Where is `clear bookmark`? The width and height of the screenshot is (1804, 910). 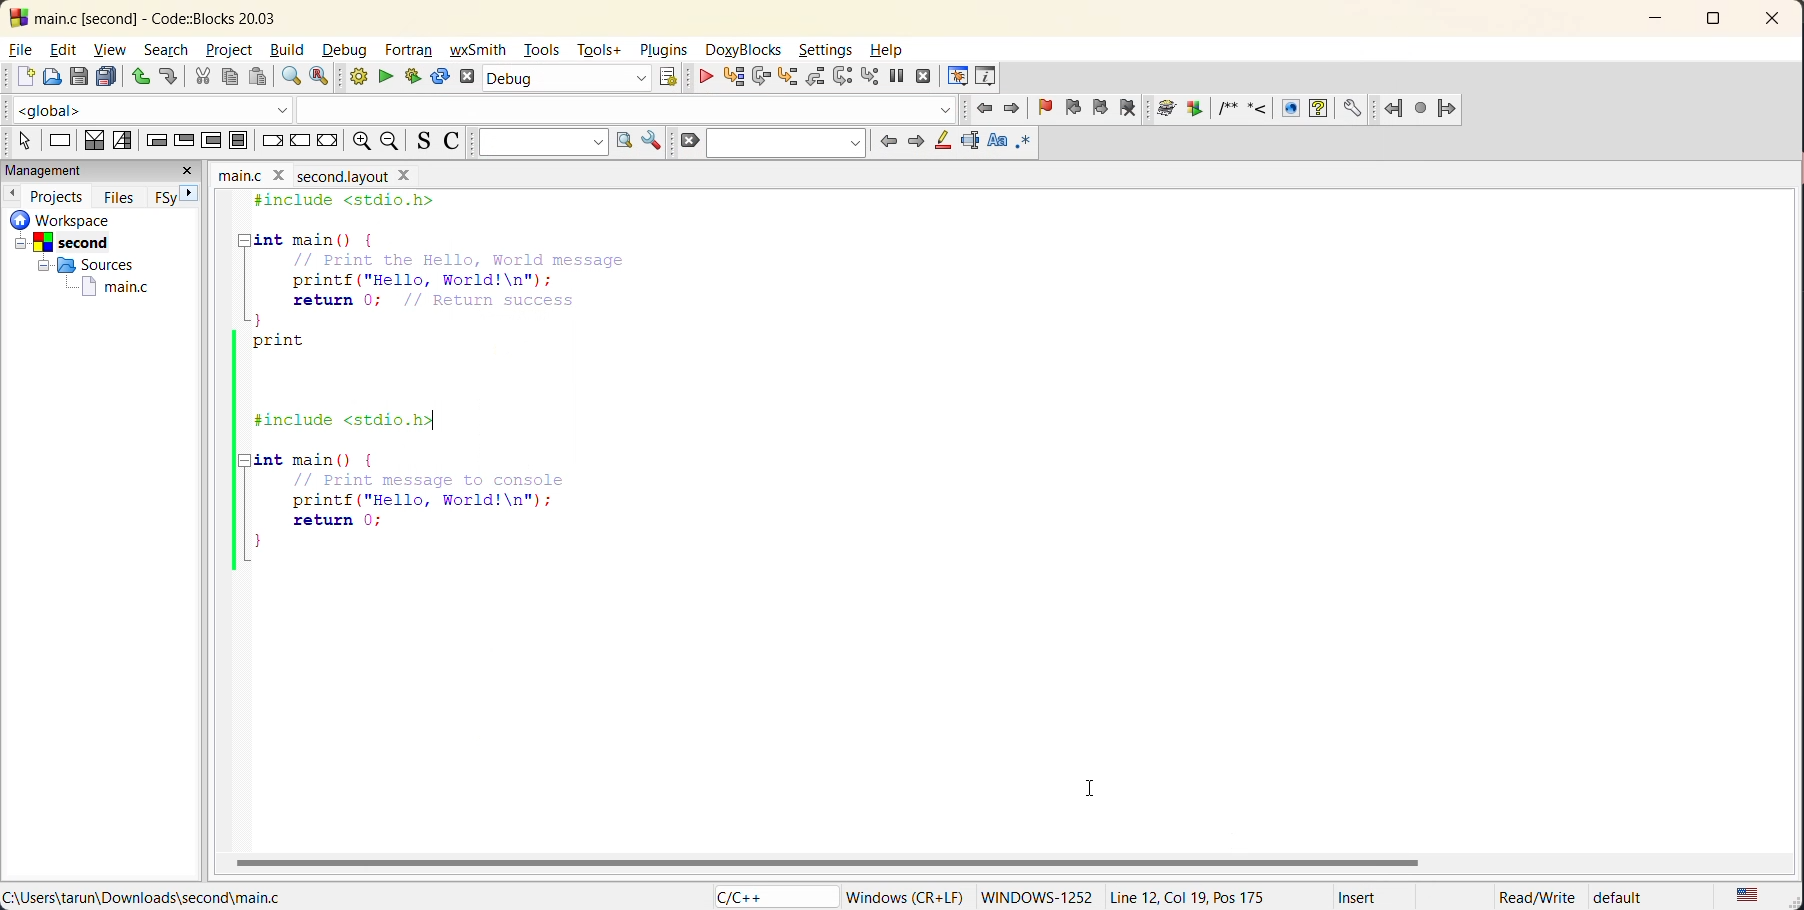
clear bookmark is located at coordinates (1130, 108).